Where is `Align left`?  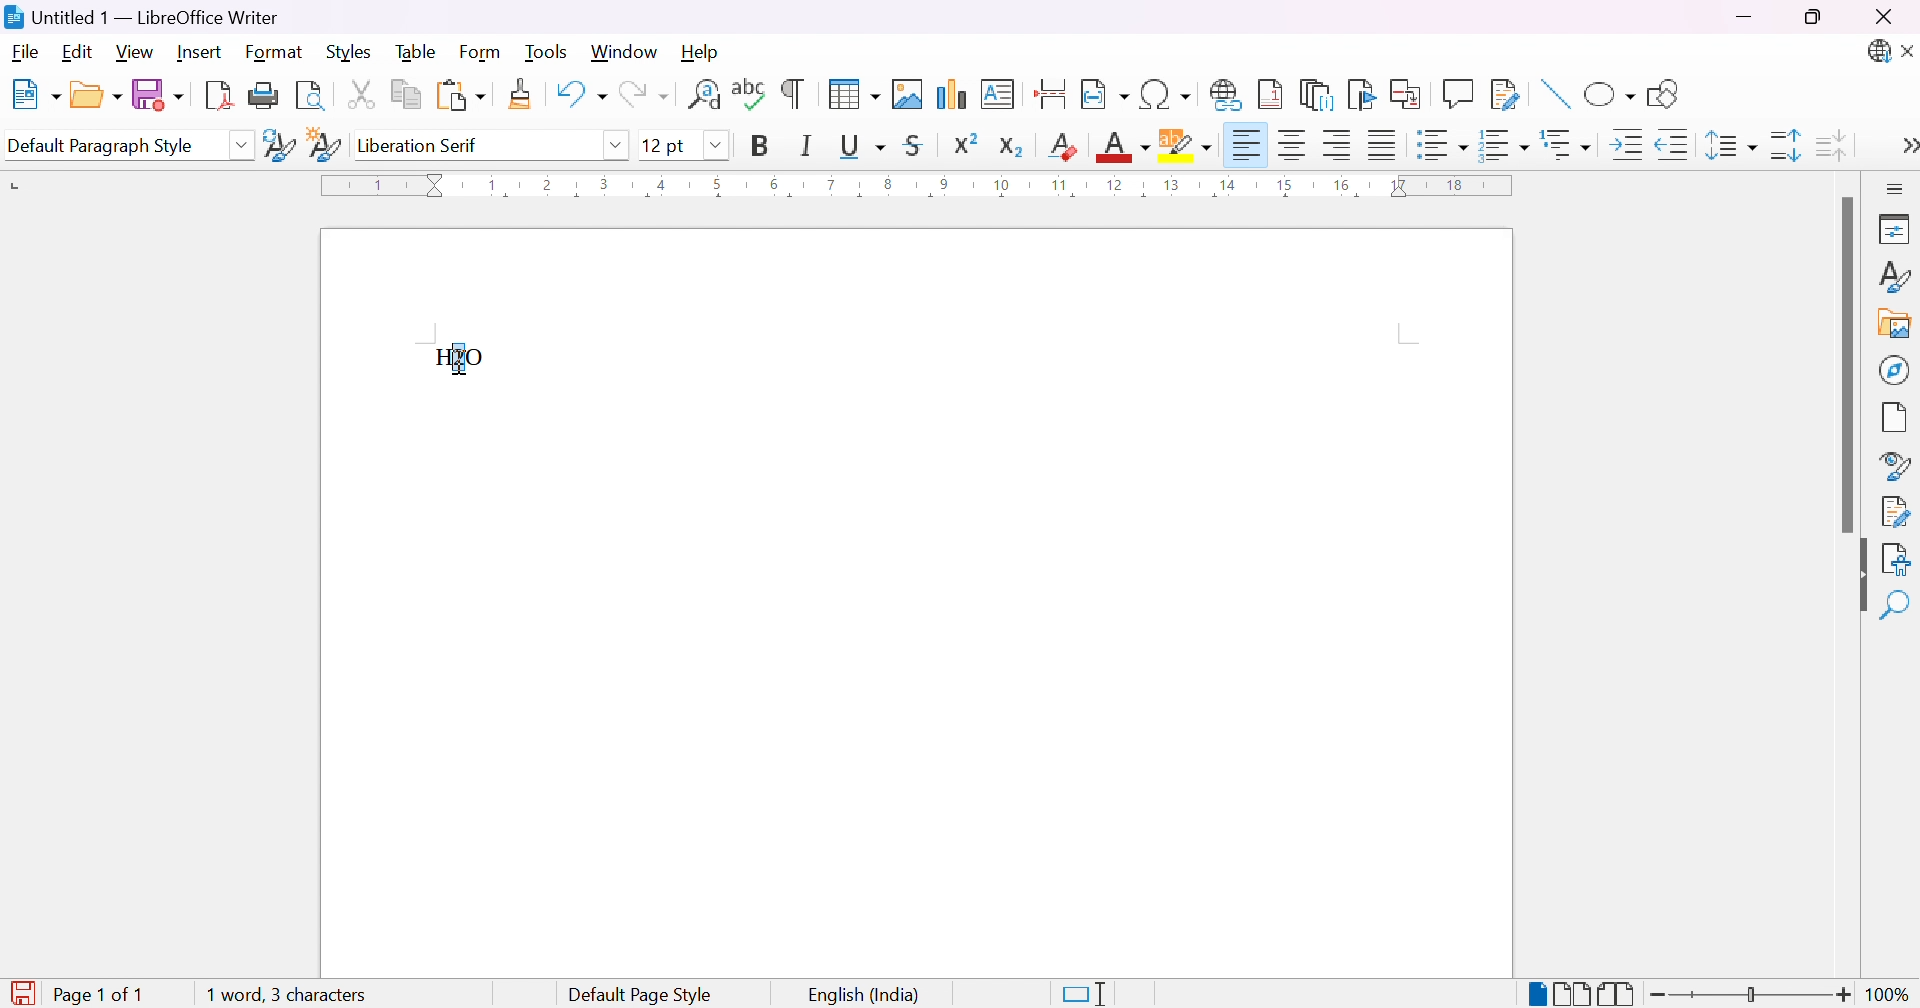
Align left is located at coordinates (1246, 147).